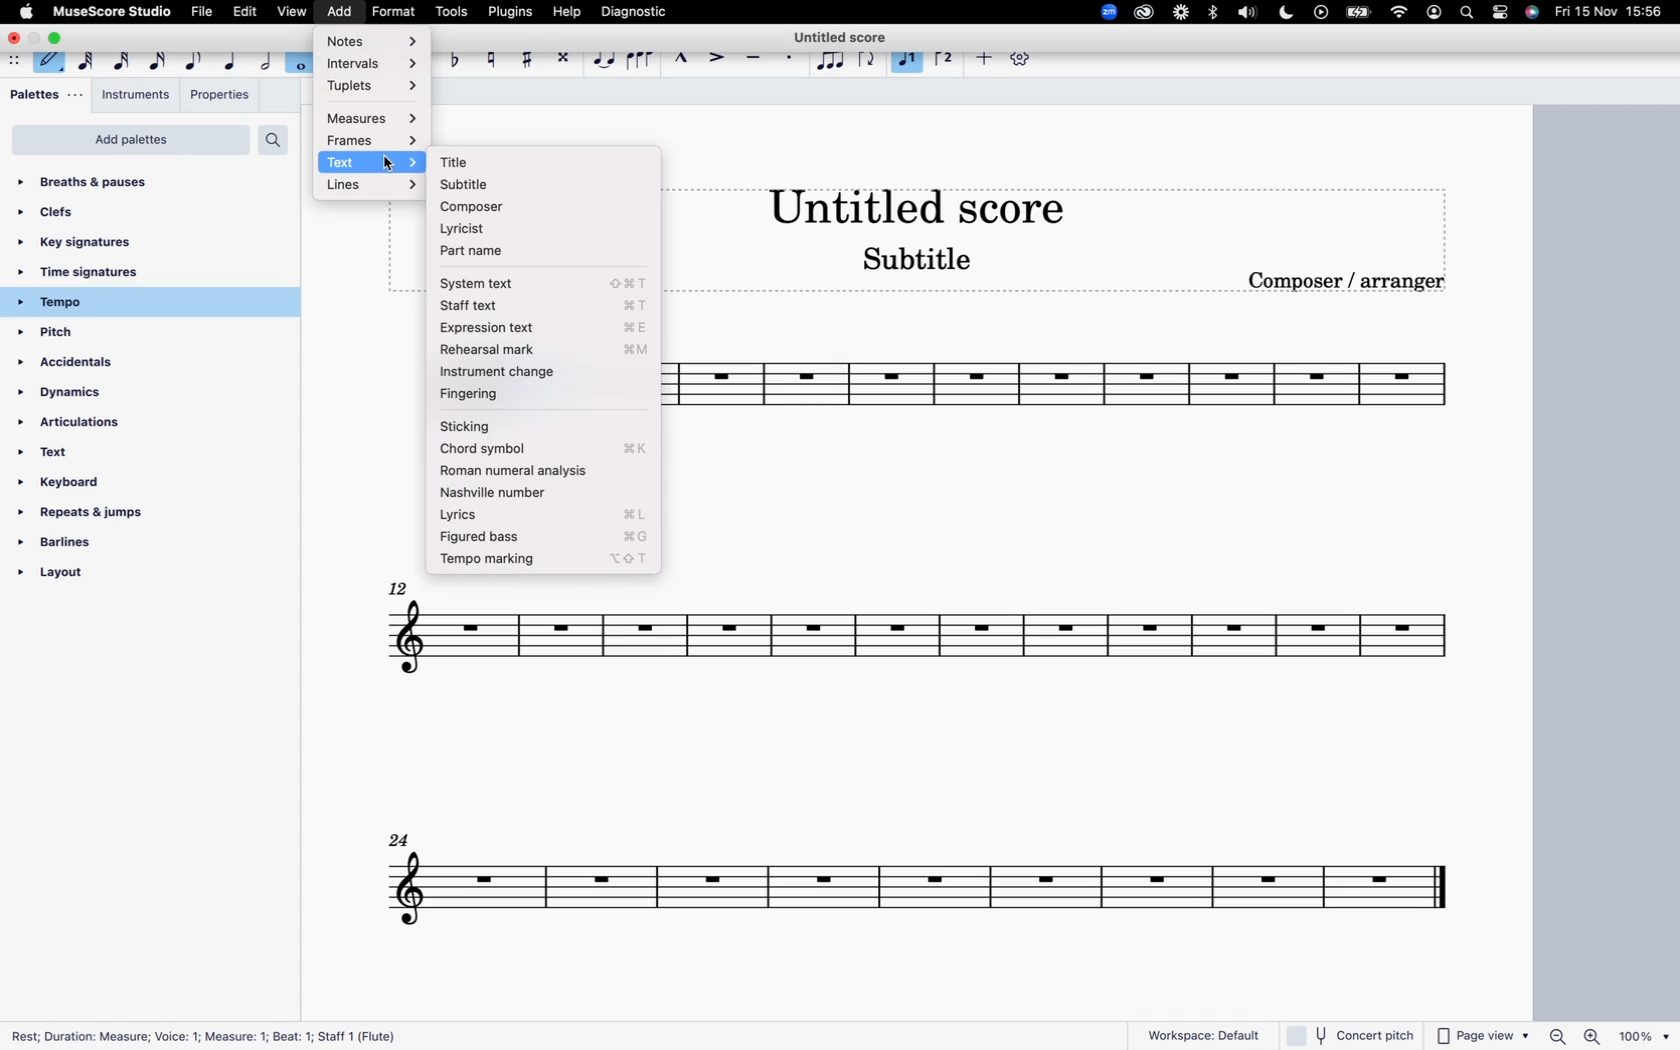  Describe the element at coordinates (455, 10) in the screenshot. I see `tools` at that location.